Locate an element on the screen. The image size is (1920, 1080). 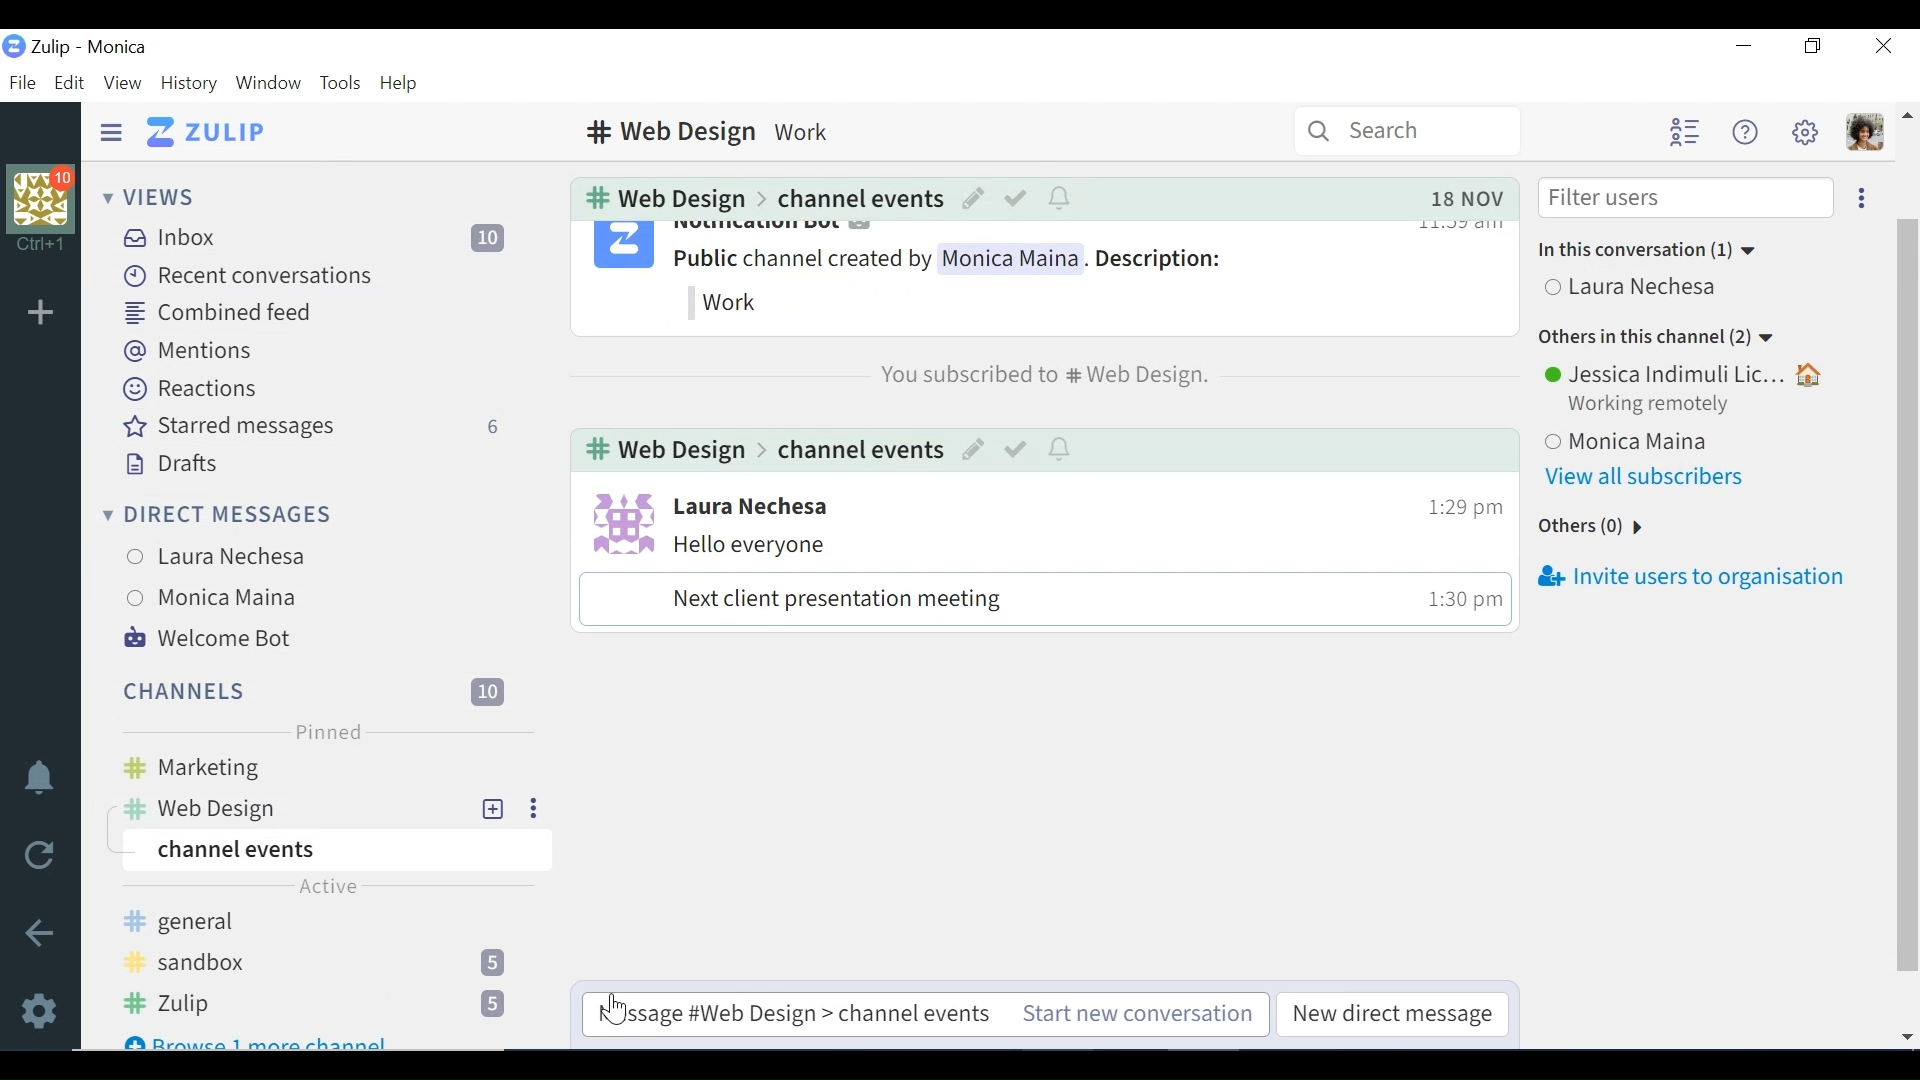
Drafts is located at coordinates (169, 462).